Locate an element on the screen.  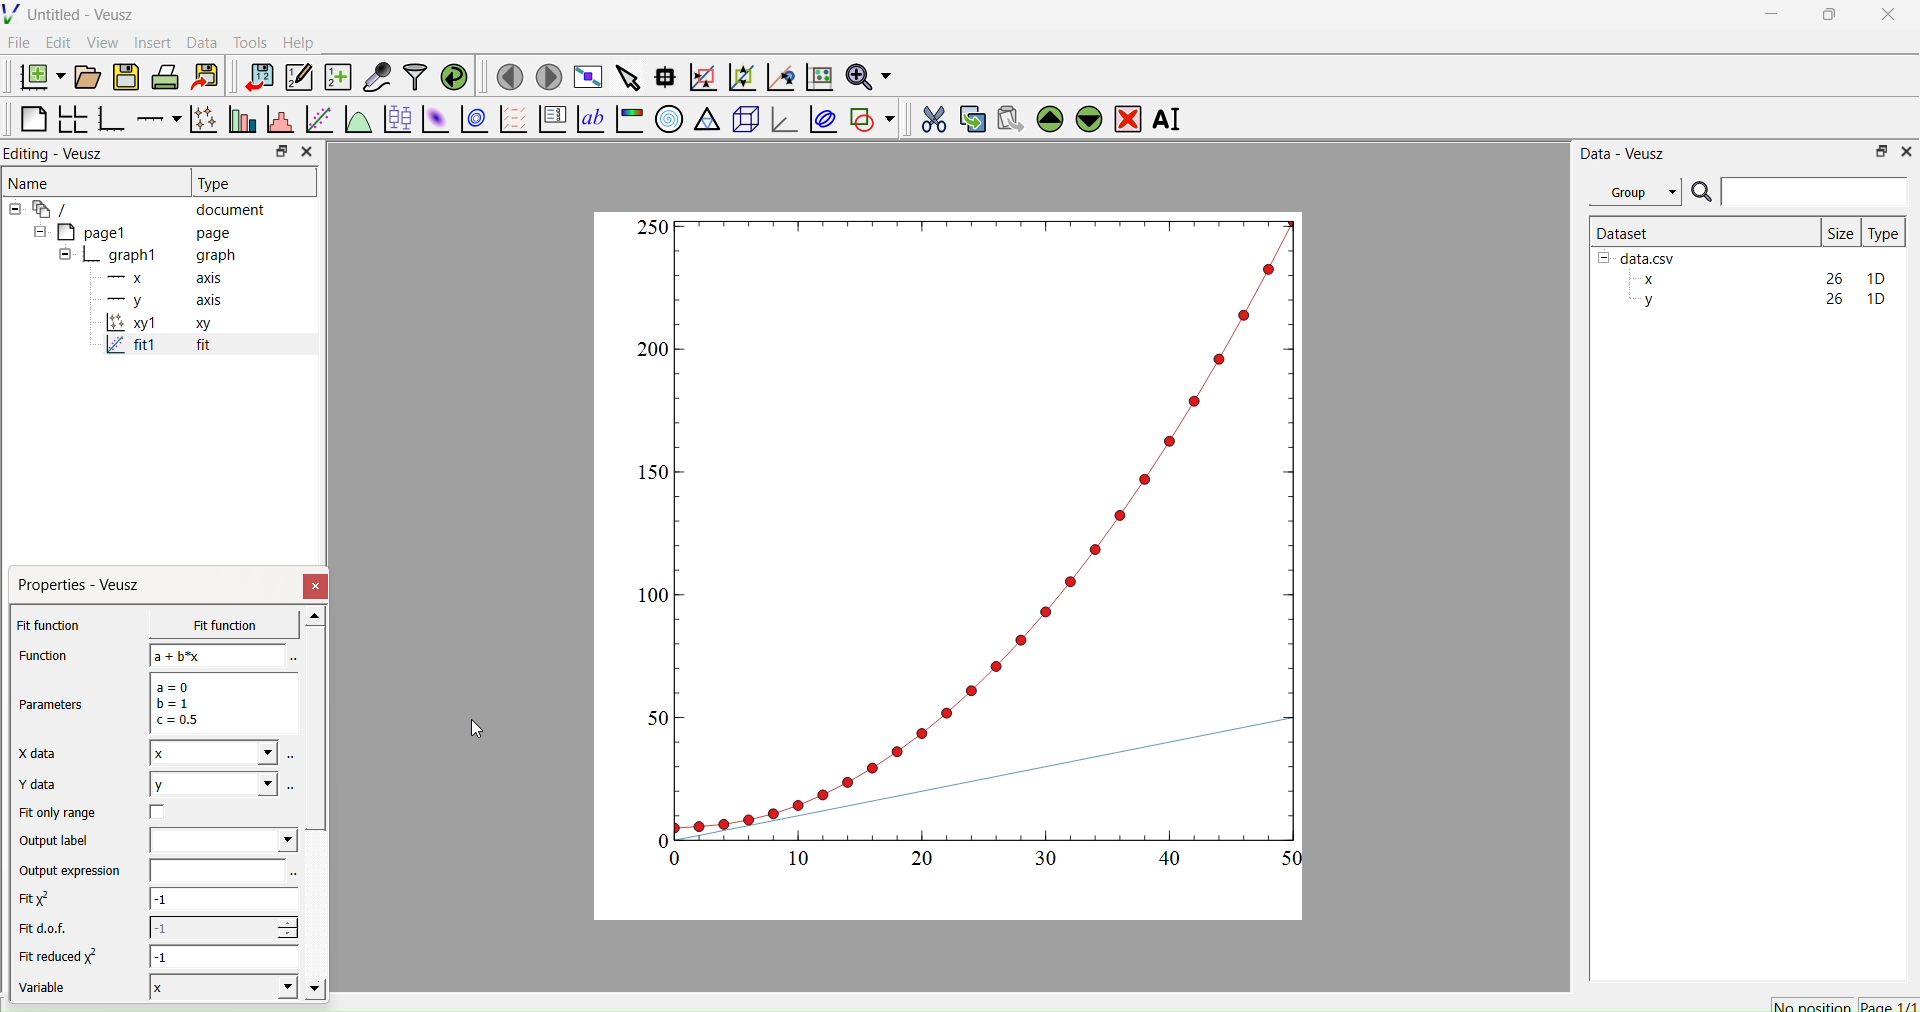
Insert is located at coordinates (156, 42).